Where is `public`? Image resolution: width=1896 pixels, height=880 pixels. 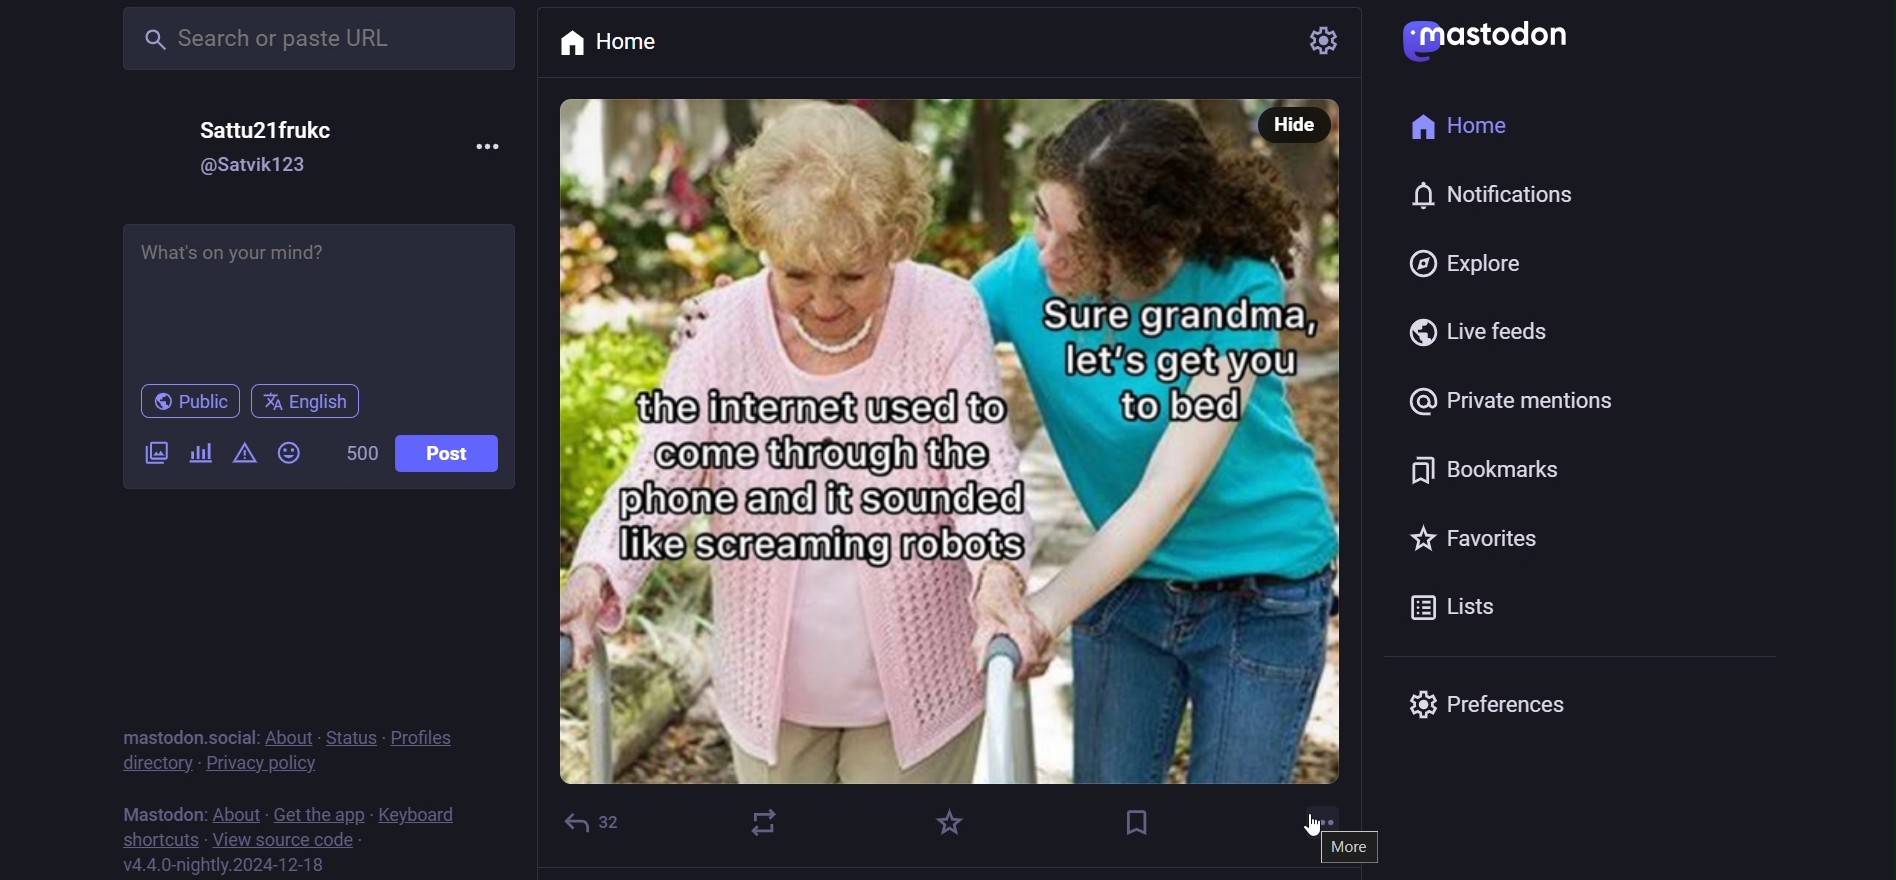
public is located at coordinates (191, 403).